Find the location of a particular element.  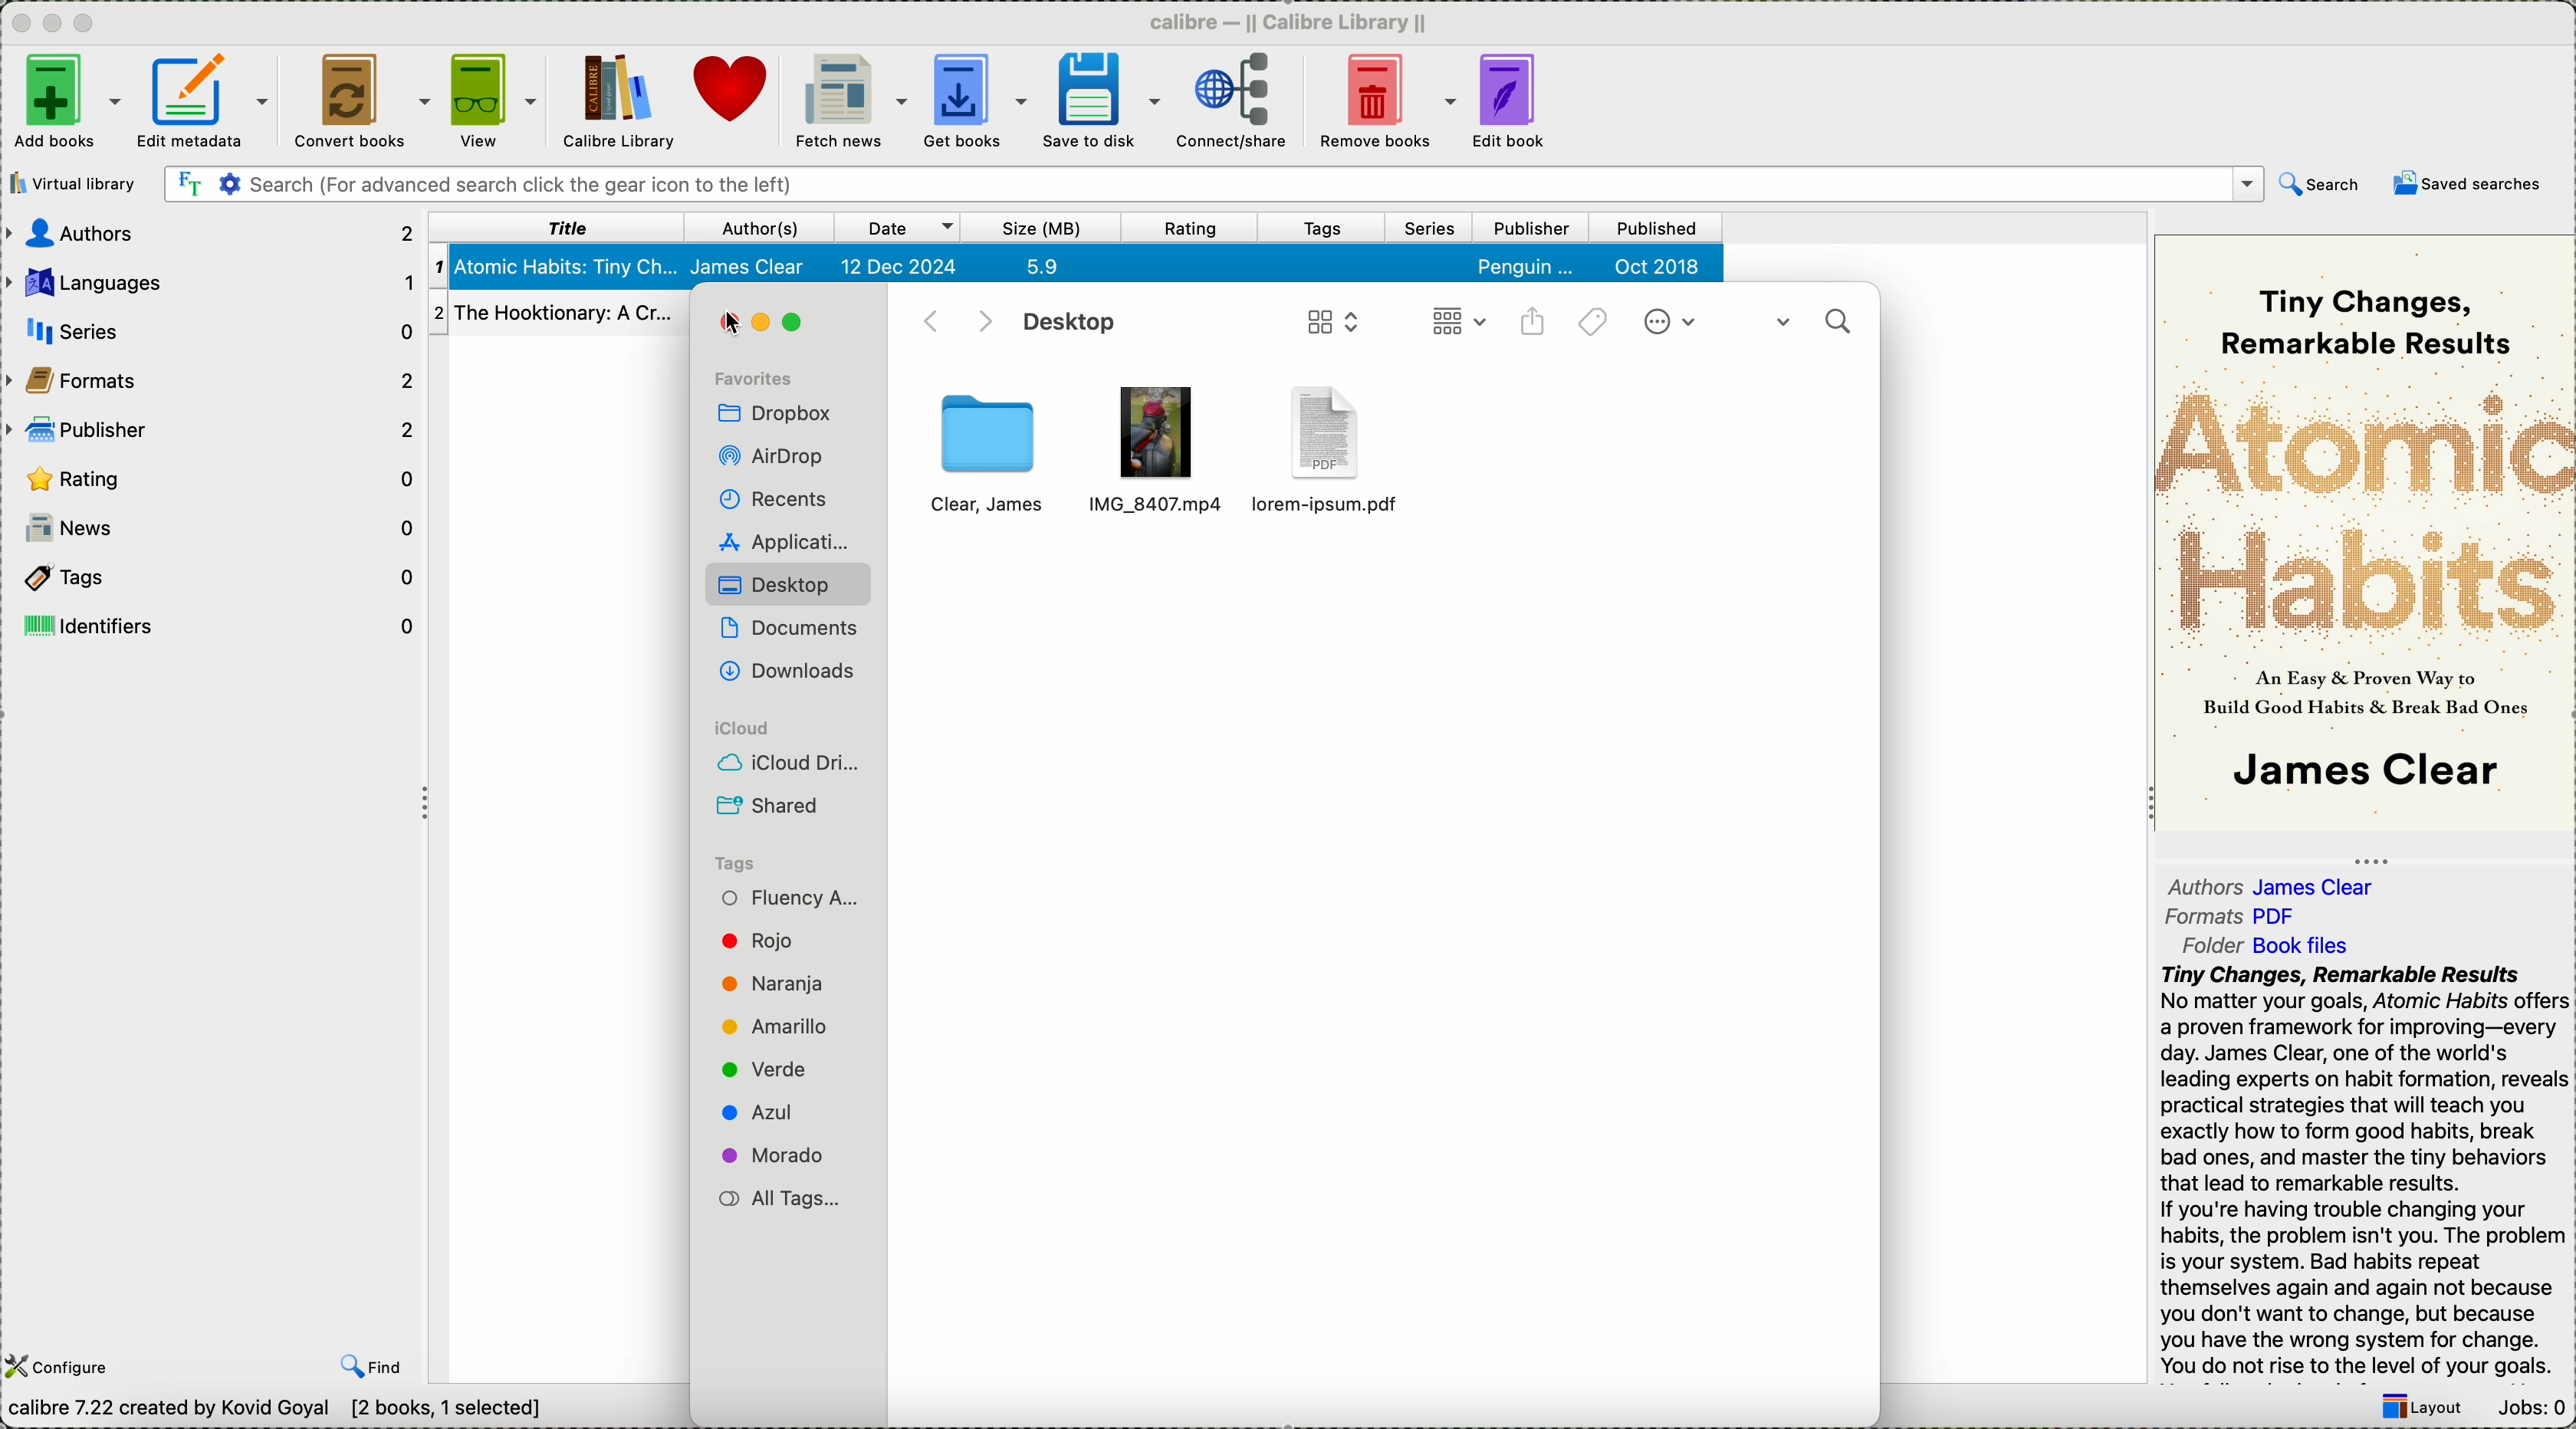

search is located at coordinates (1811, 317).